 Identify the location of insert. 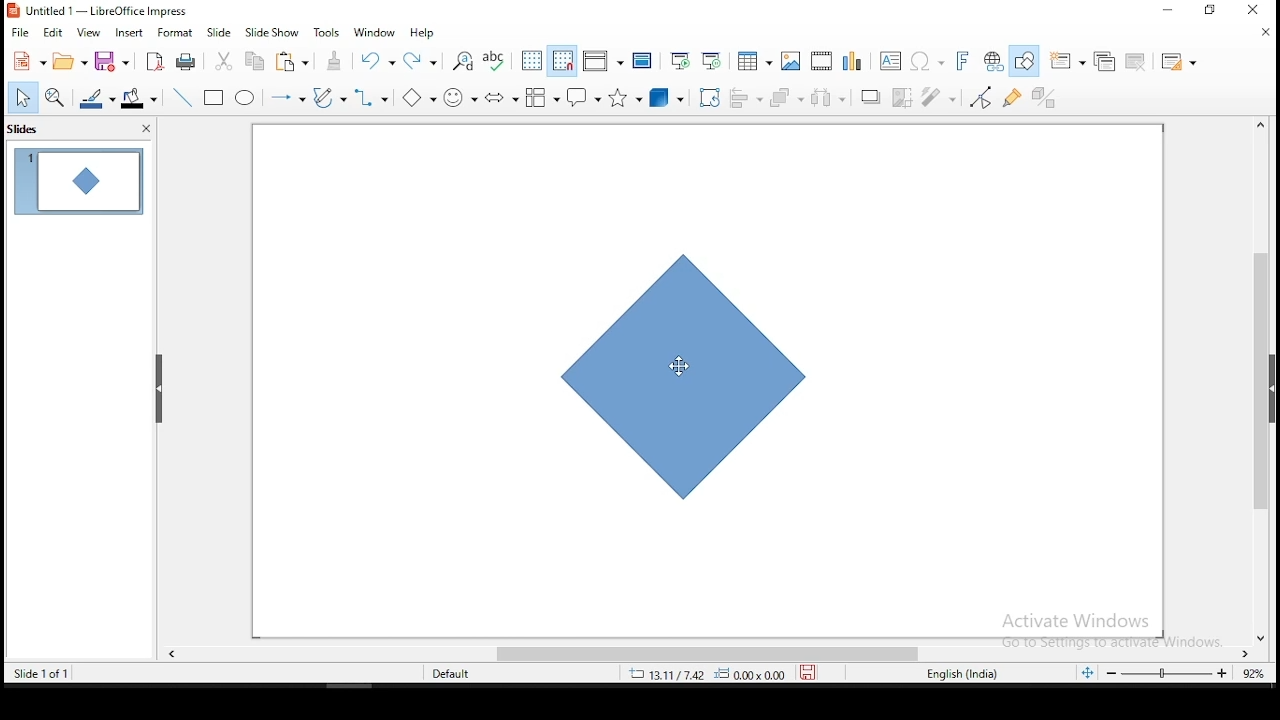
(127, 32).